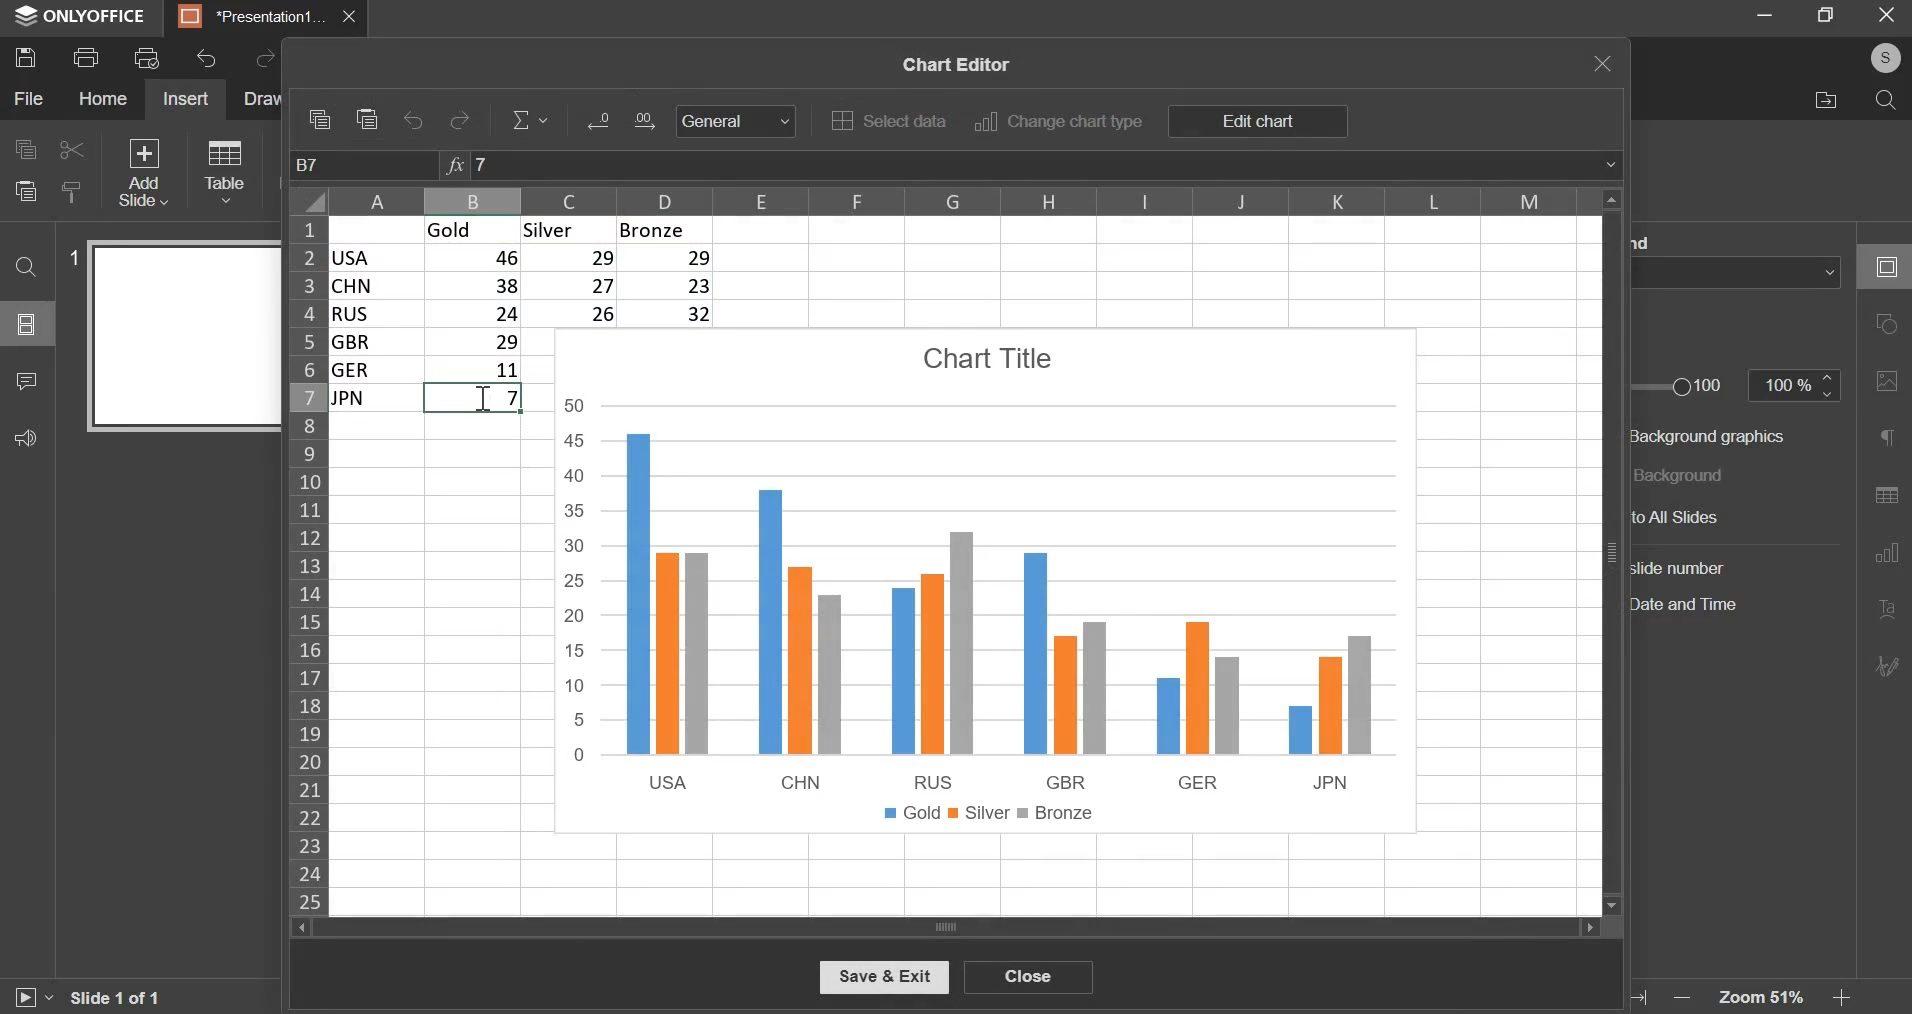 The width and height of the screenshot is (1912, 1014). Describe the element at coordinates (573, 261) in the screenshot. I see `29` at that location.